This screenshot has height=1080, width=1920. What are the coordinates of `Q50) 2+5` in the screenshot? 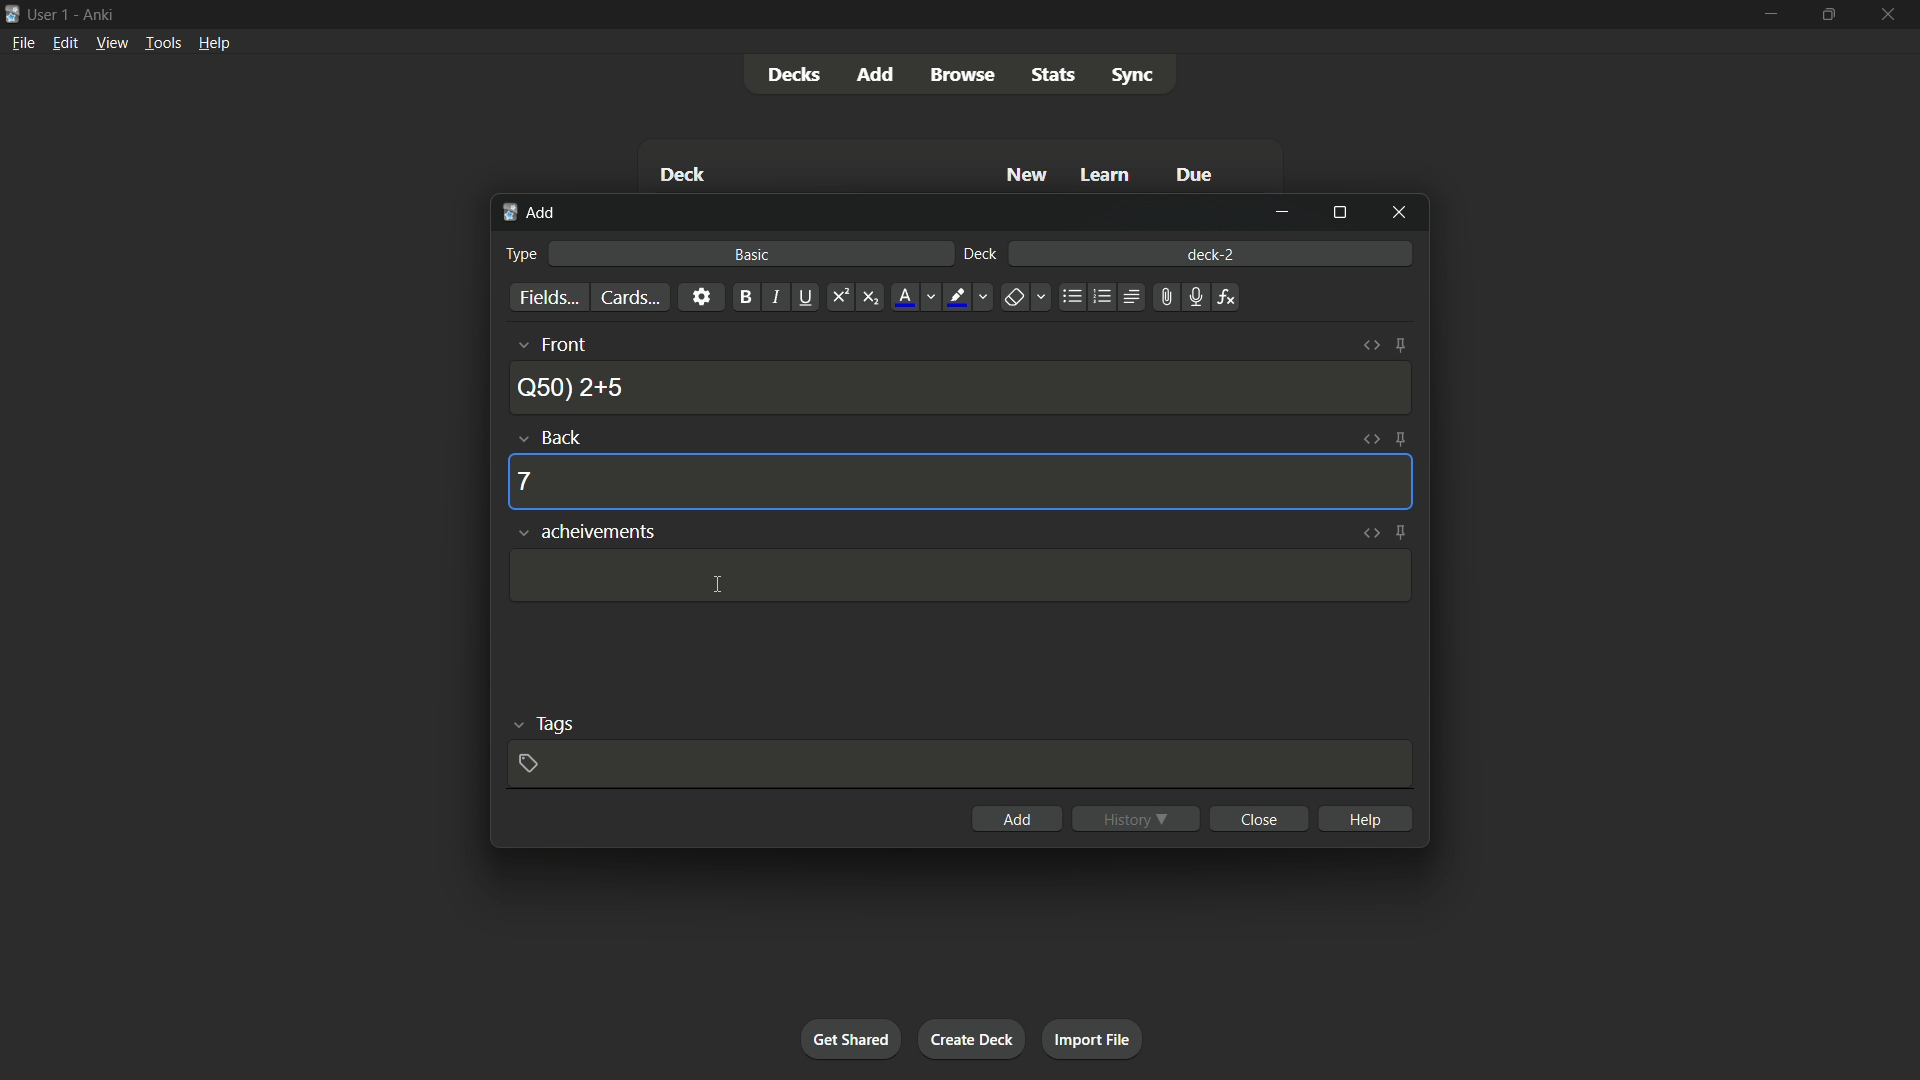 It's located at (572, 386).